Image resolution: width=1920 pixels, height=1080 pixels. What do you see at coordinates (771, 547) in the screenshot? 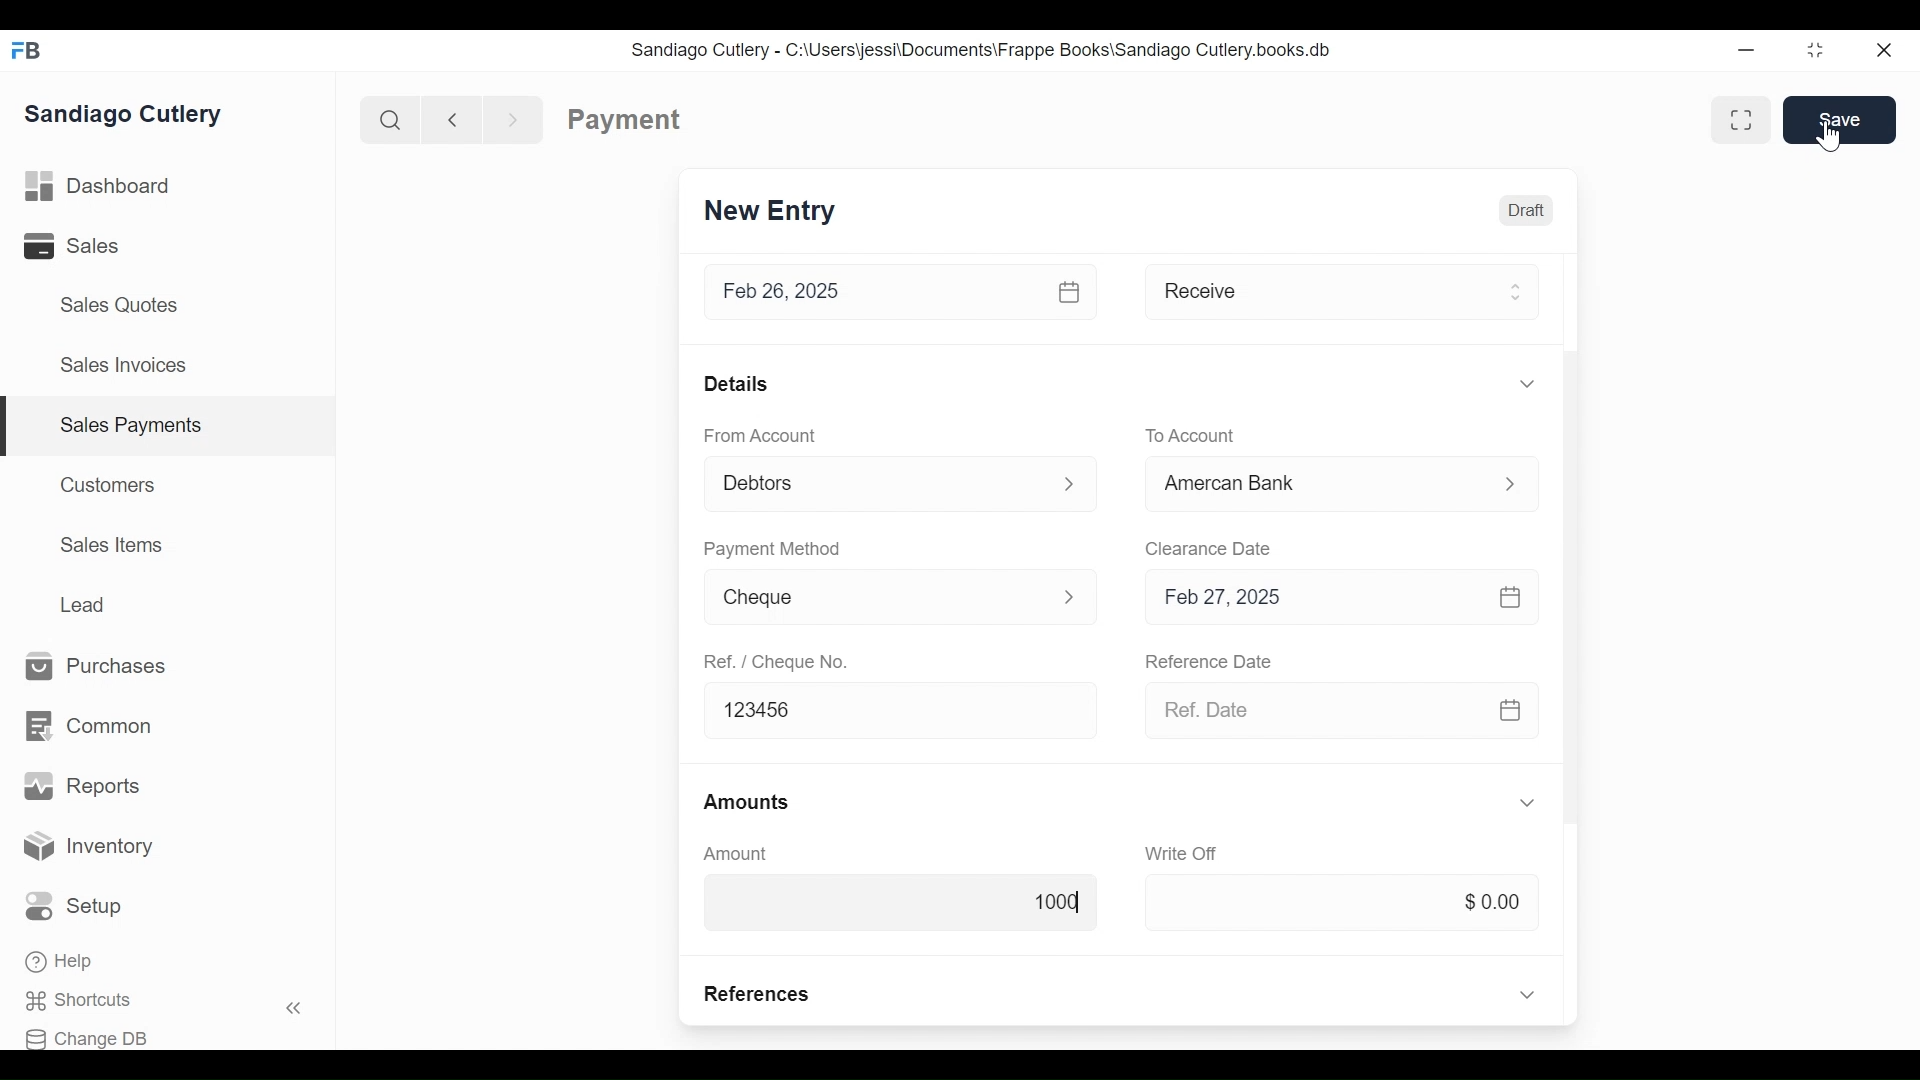
I see `Payment Method` at bounding box center [771, 547].